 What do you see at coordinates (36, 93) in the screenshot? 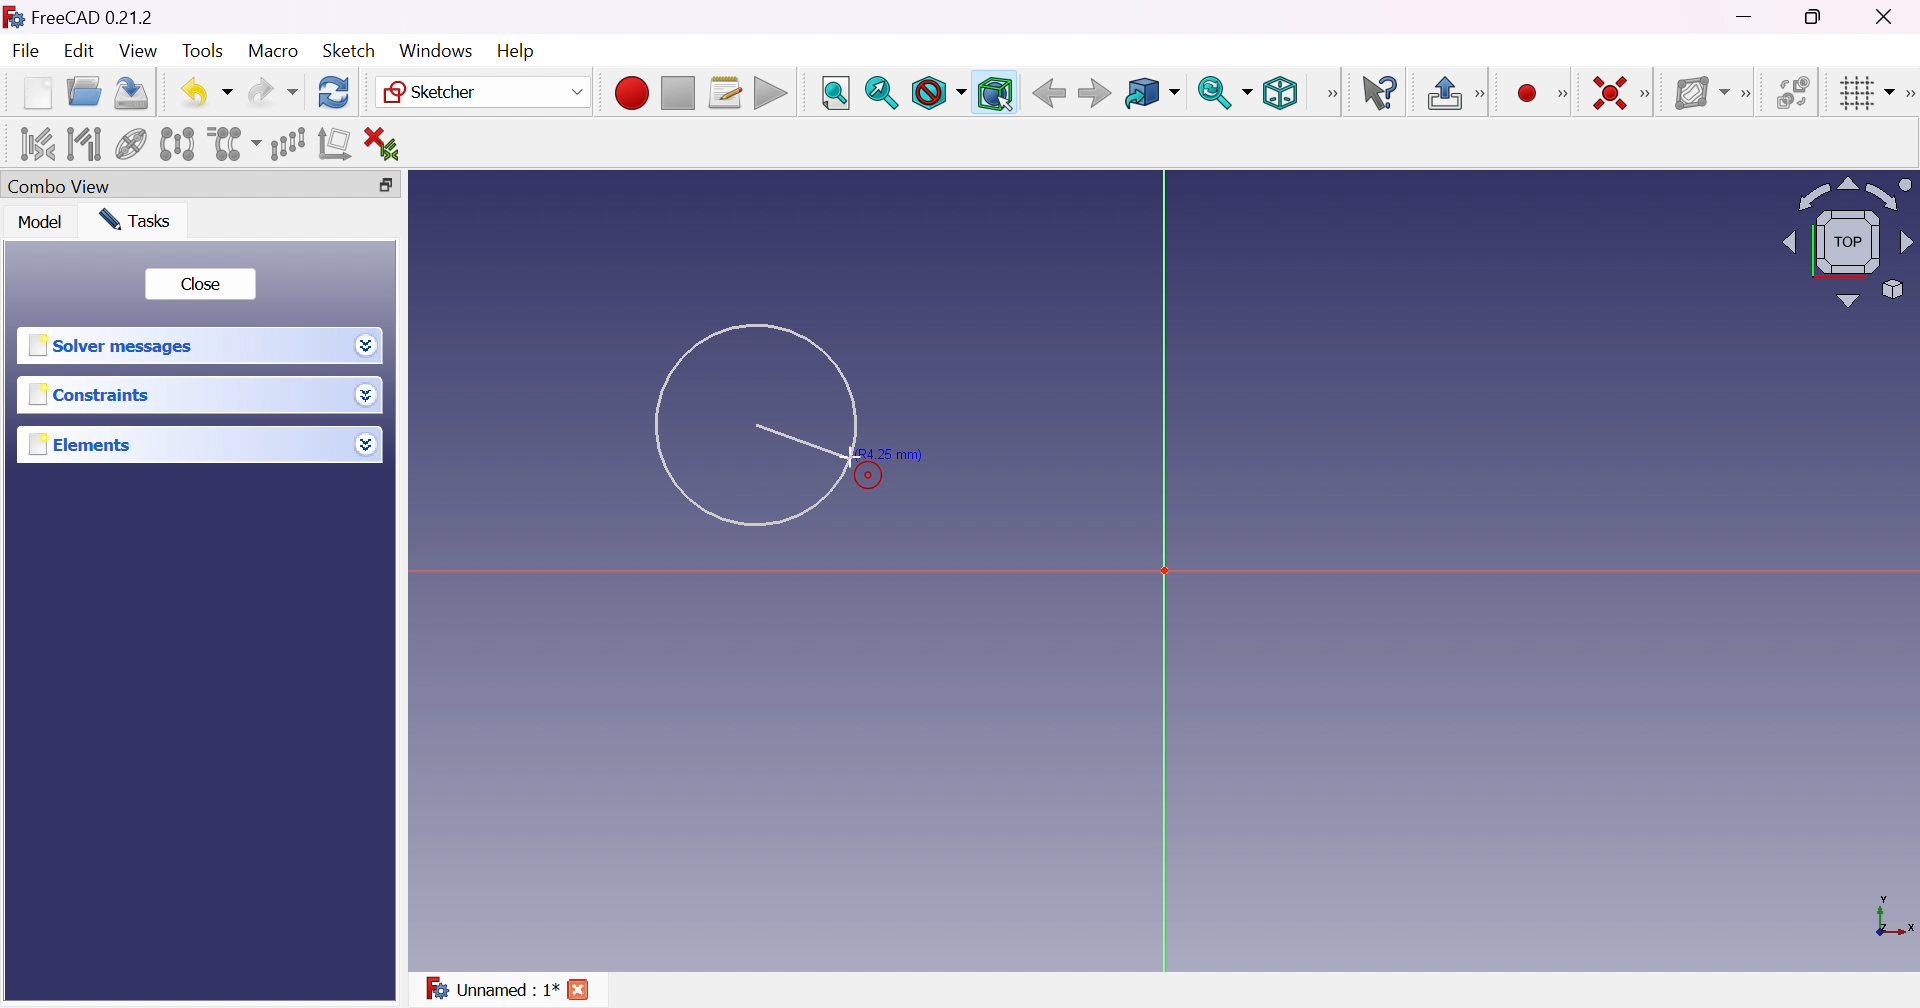
I see `New` at bounding box center [36, 93].